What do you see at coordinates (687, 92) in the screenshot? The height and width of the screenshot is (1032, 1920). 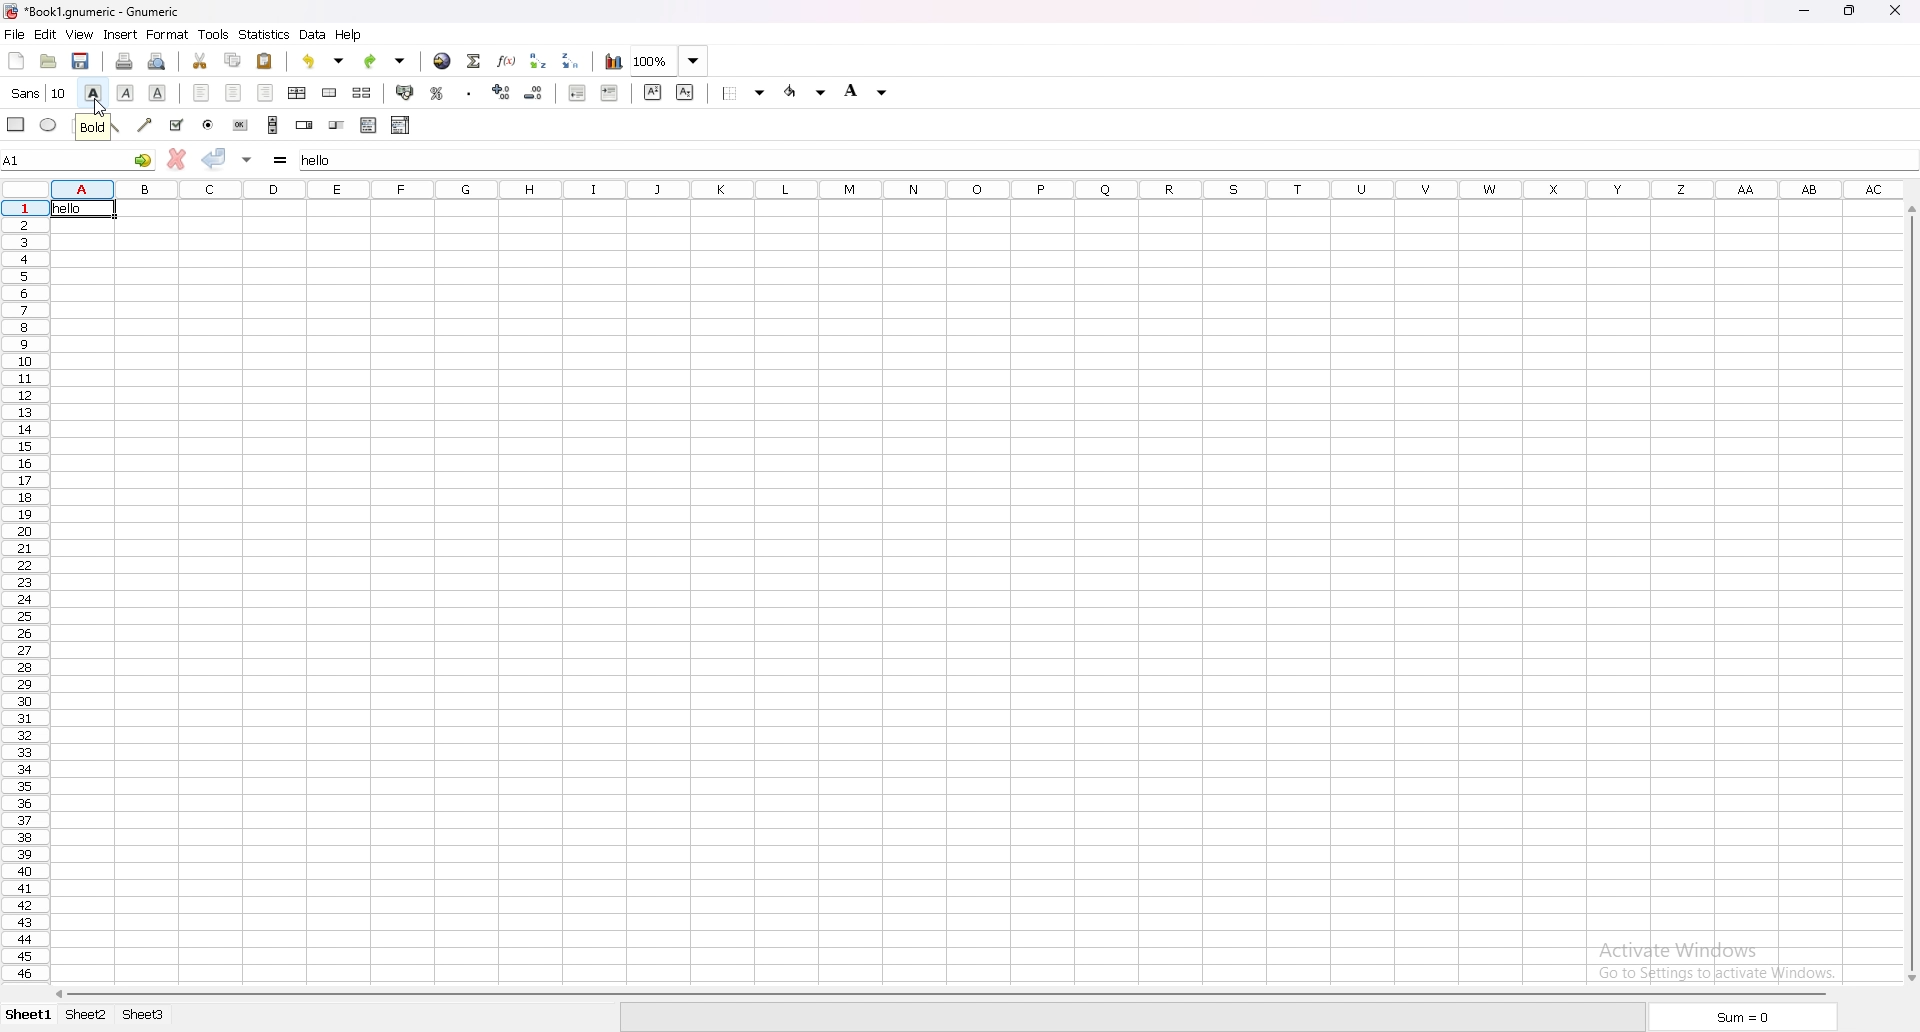 I see `subscript` at bounding box center [687, 92].